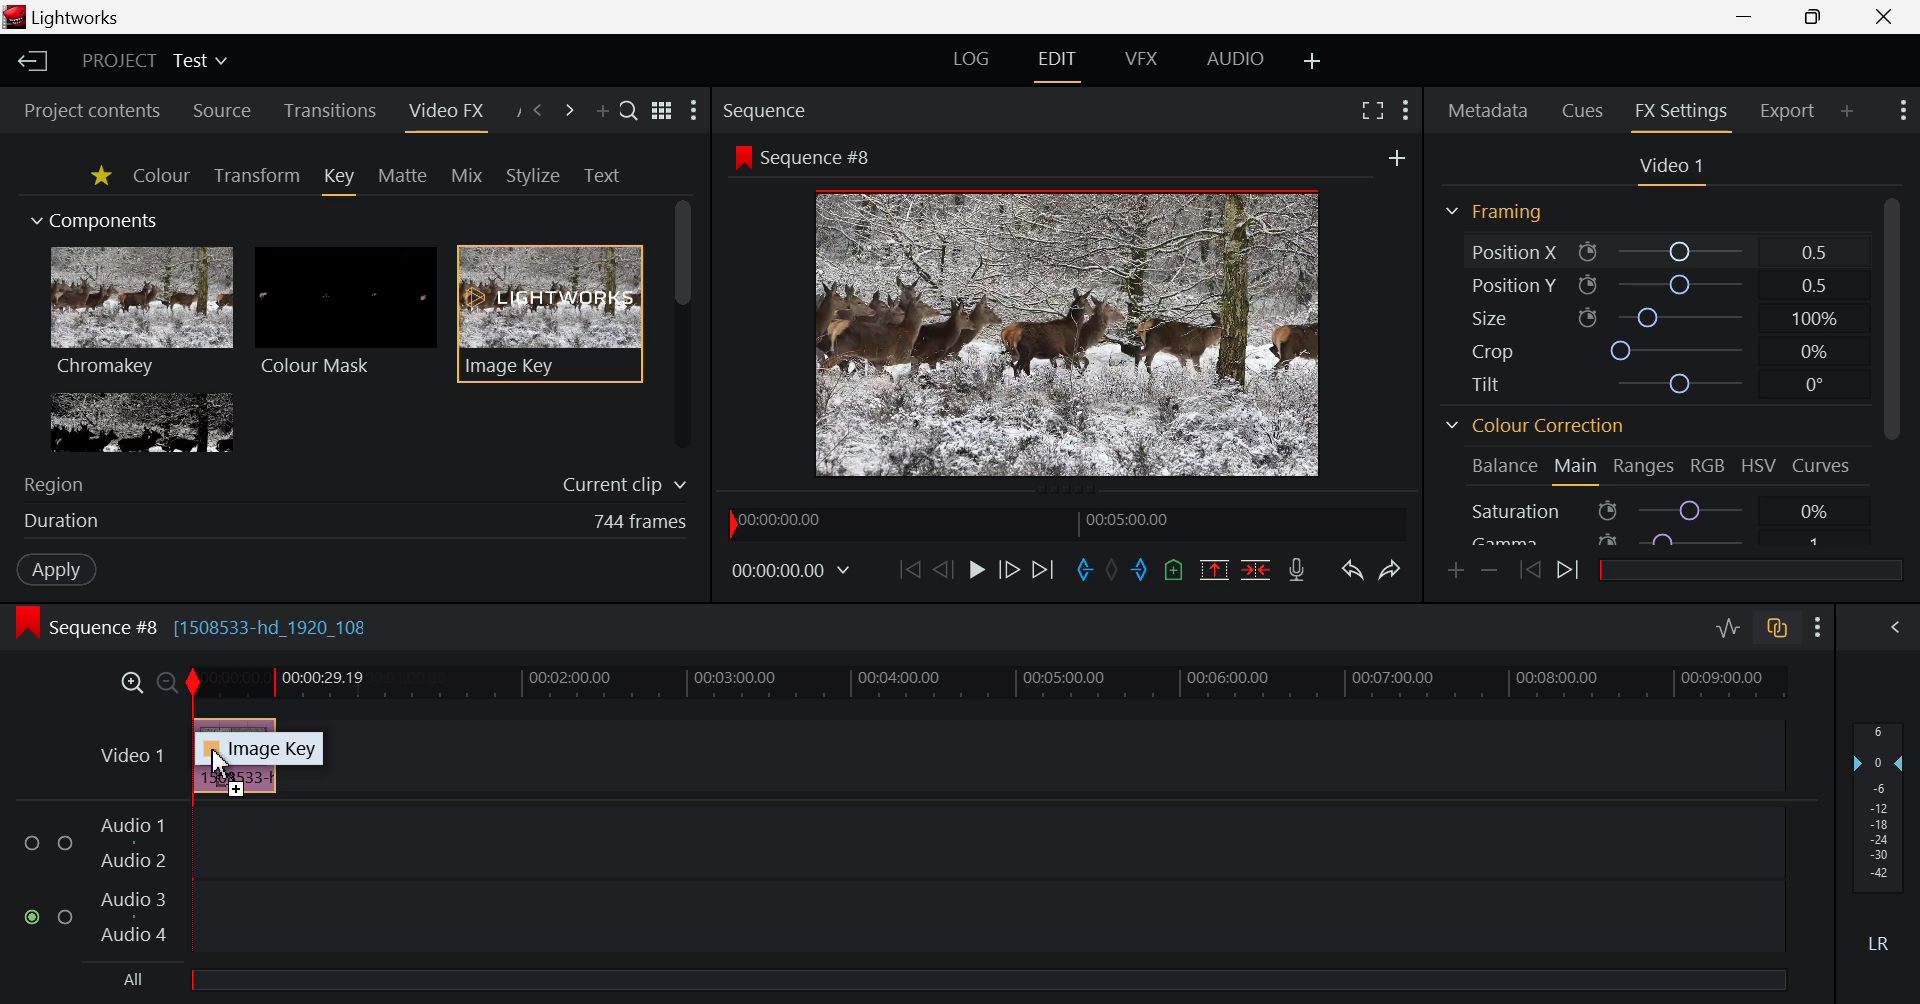 This screenshot has height=1004, width=1920. I want to click on Sequence #8 [1508533-hd_1920_108, so click(192, 625).